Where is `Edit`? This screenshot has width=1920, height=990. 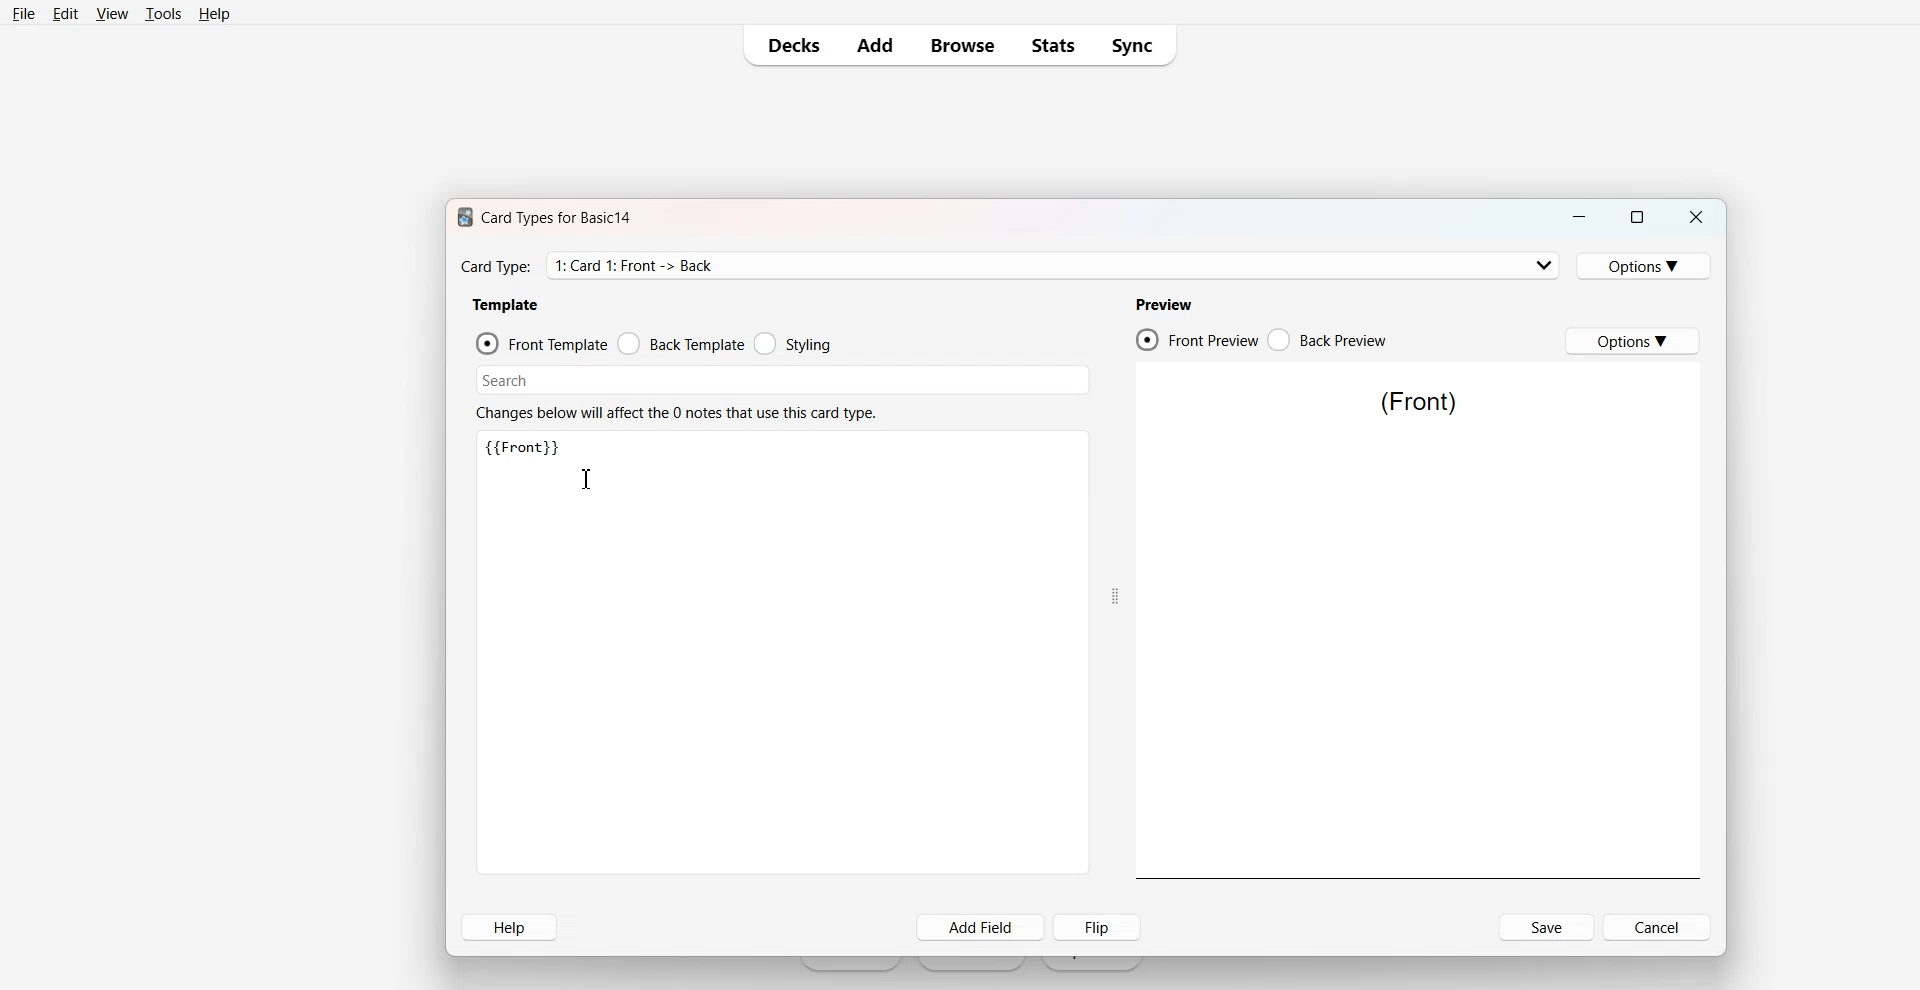 Edit is located at coordinates (65, 14).